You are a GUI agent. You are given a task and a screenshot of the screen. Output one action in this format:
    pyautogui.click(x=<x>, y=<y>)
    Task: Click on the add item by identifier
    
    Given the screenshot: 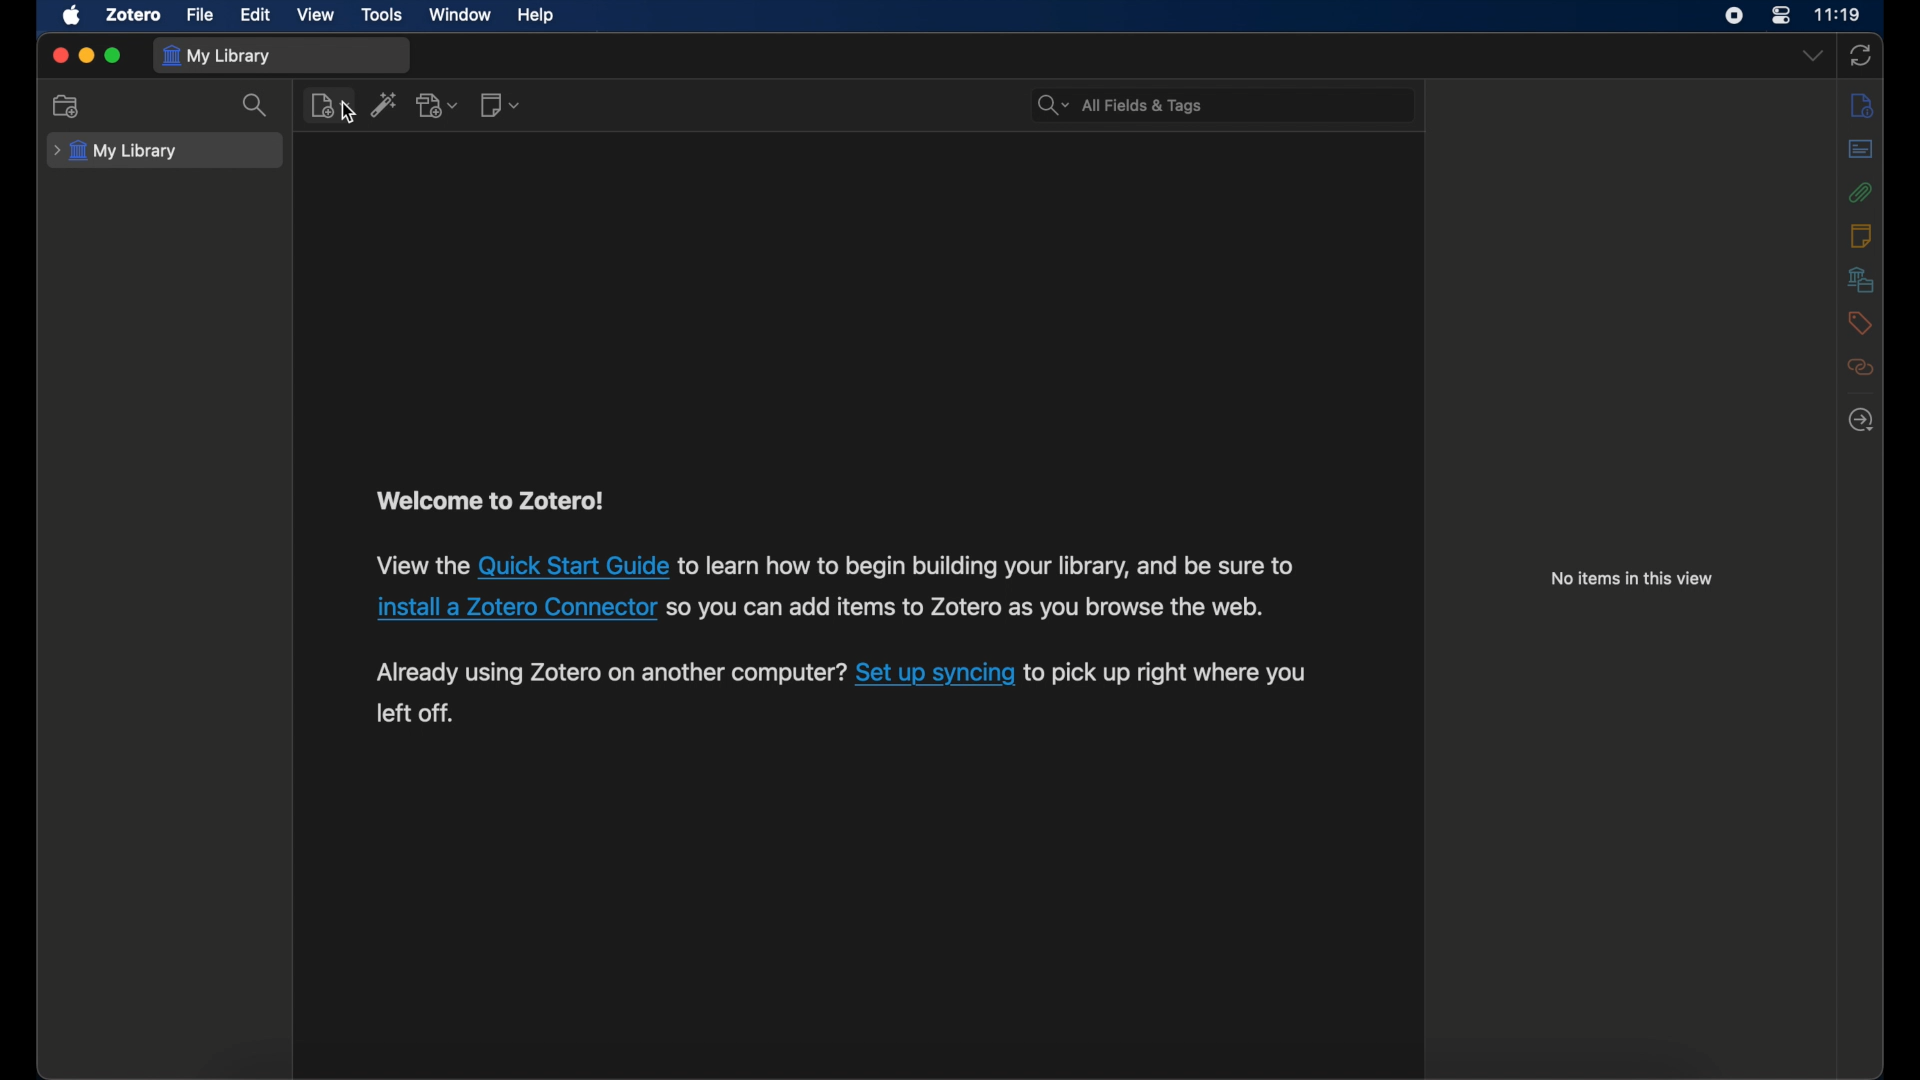 What is the action you would take?
    pyautogui.click(x=384, y=104)
    